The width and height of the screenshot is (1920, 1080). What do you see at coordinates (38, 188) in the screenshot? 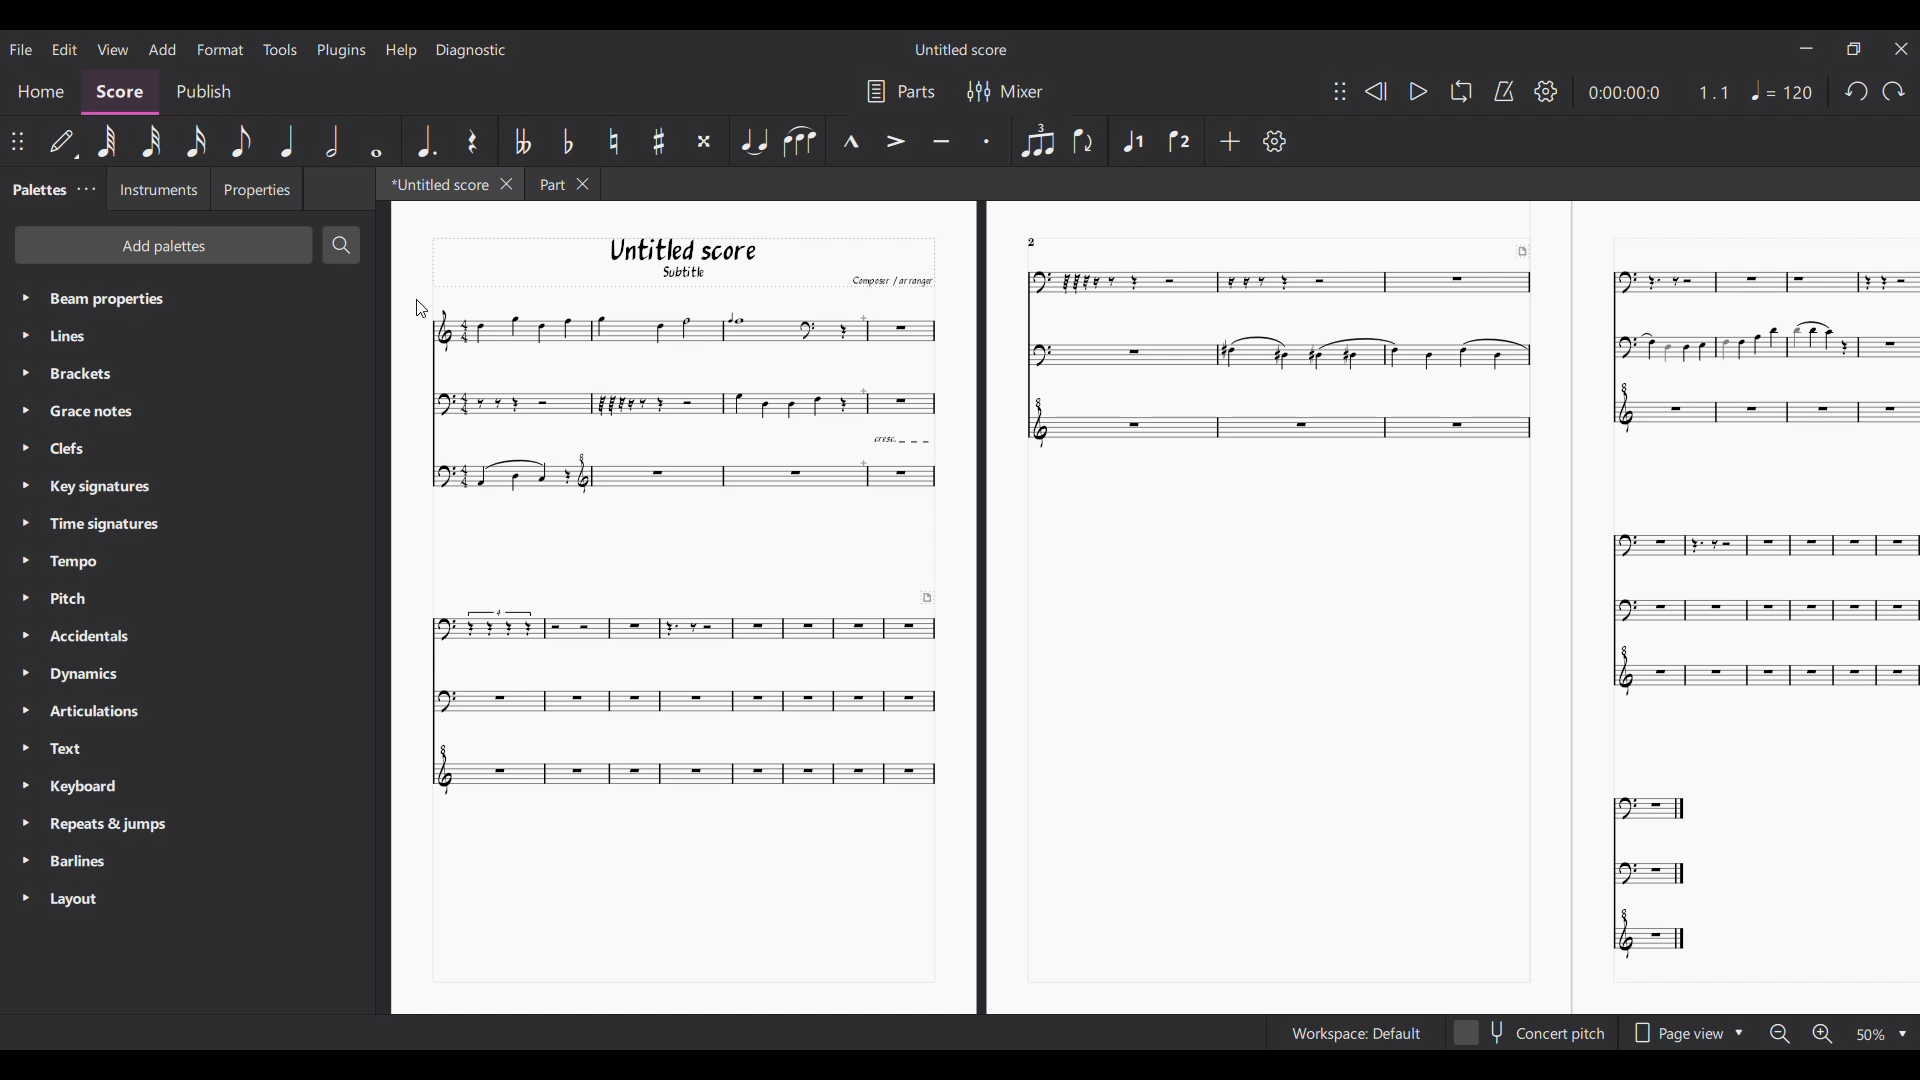
I see `Palette tab` at bounding box center [38, 188].